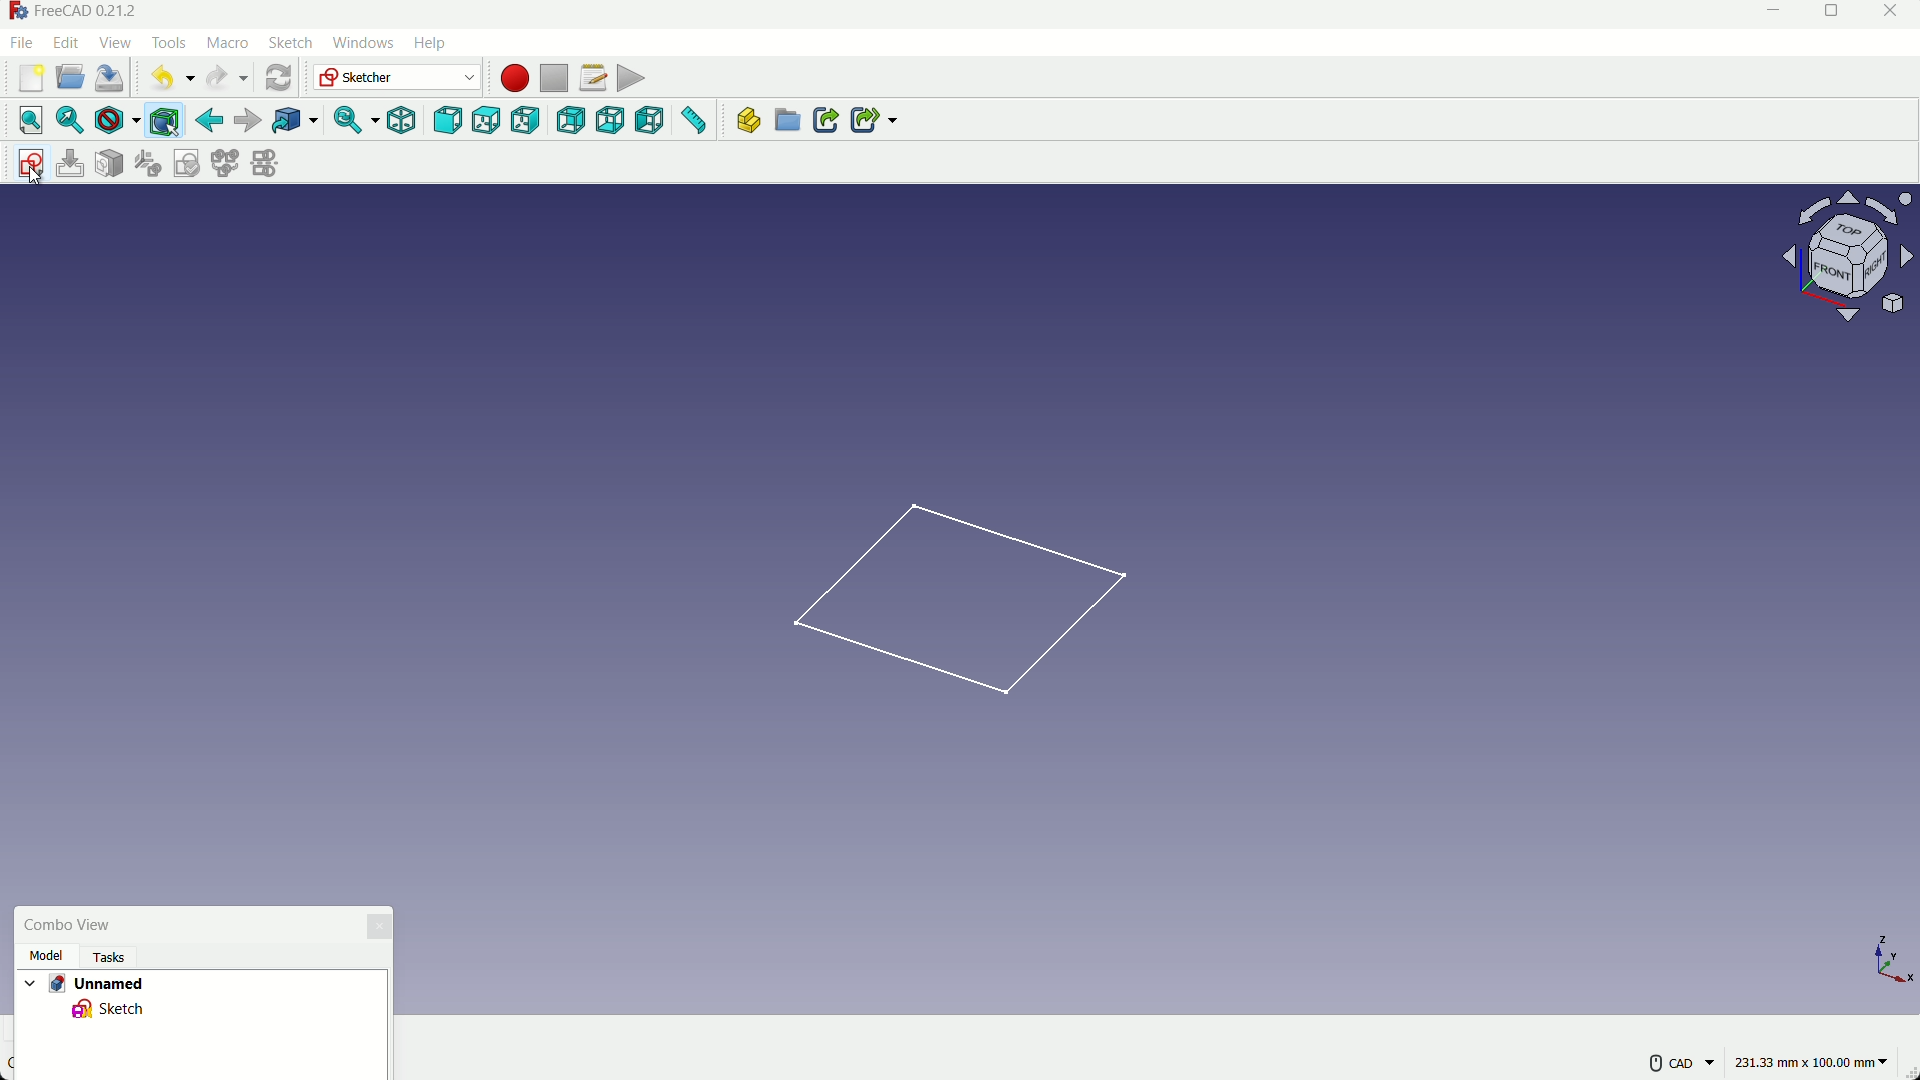  Describe the element at coordinates (223, 162) in the screenshot. I see `merge sketches` at that location.